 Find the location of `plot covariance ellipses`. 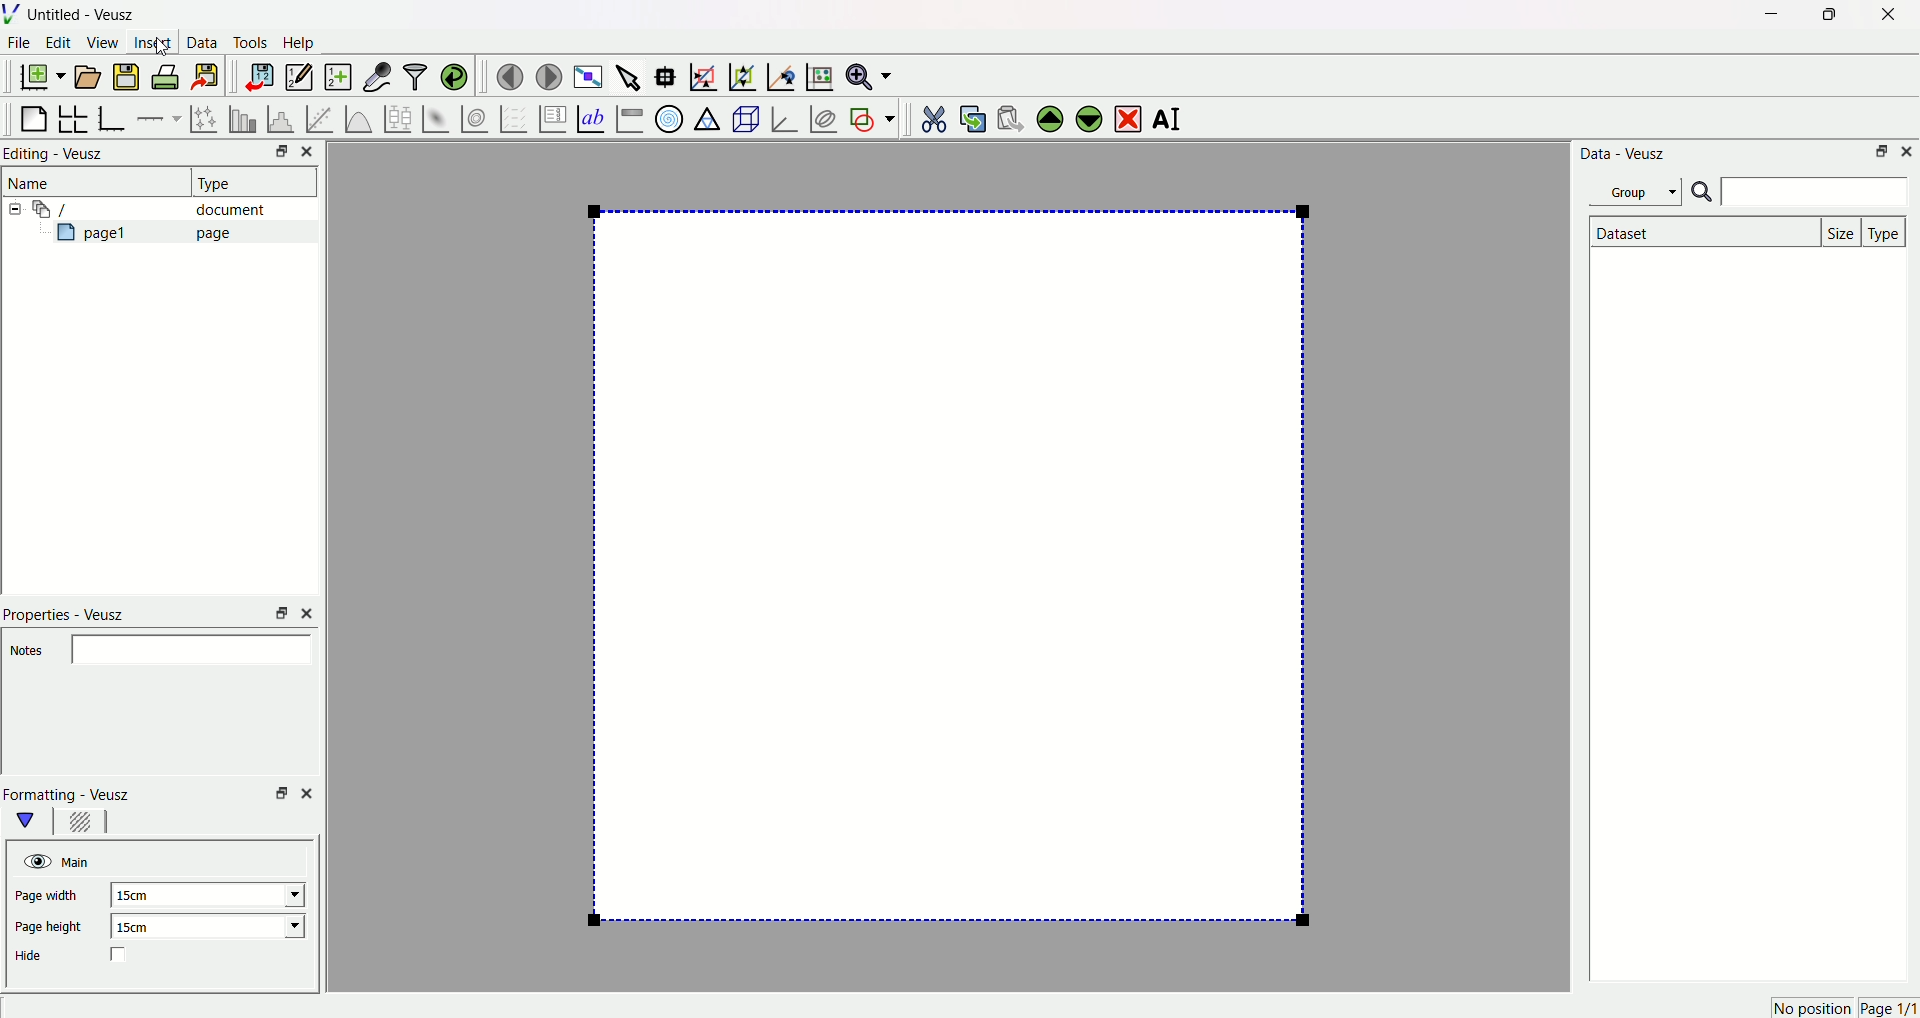

plot covariance ellipses is located at coordinates (822, 116).